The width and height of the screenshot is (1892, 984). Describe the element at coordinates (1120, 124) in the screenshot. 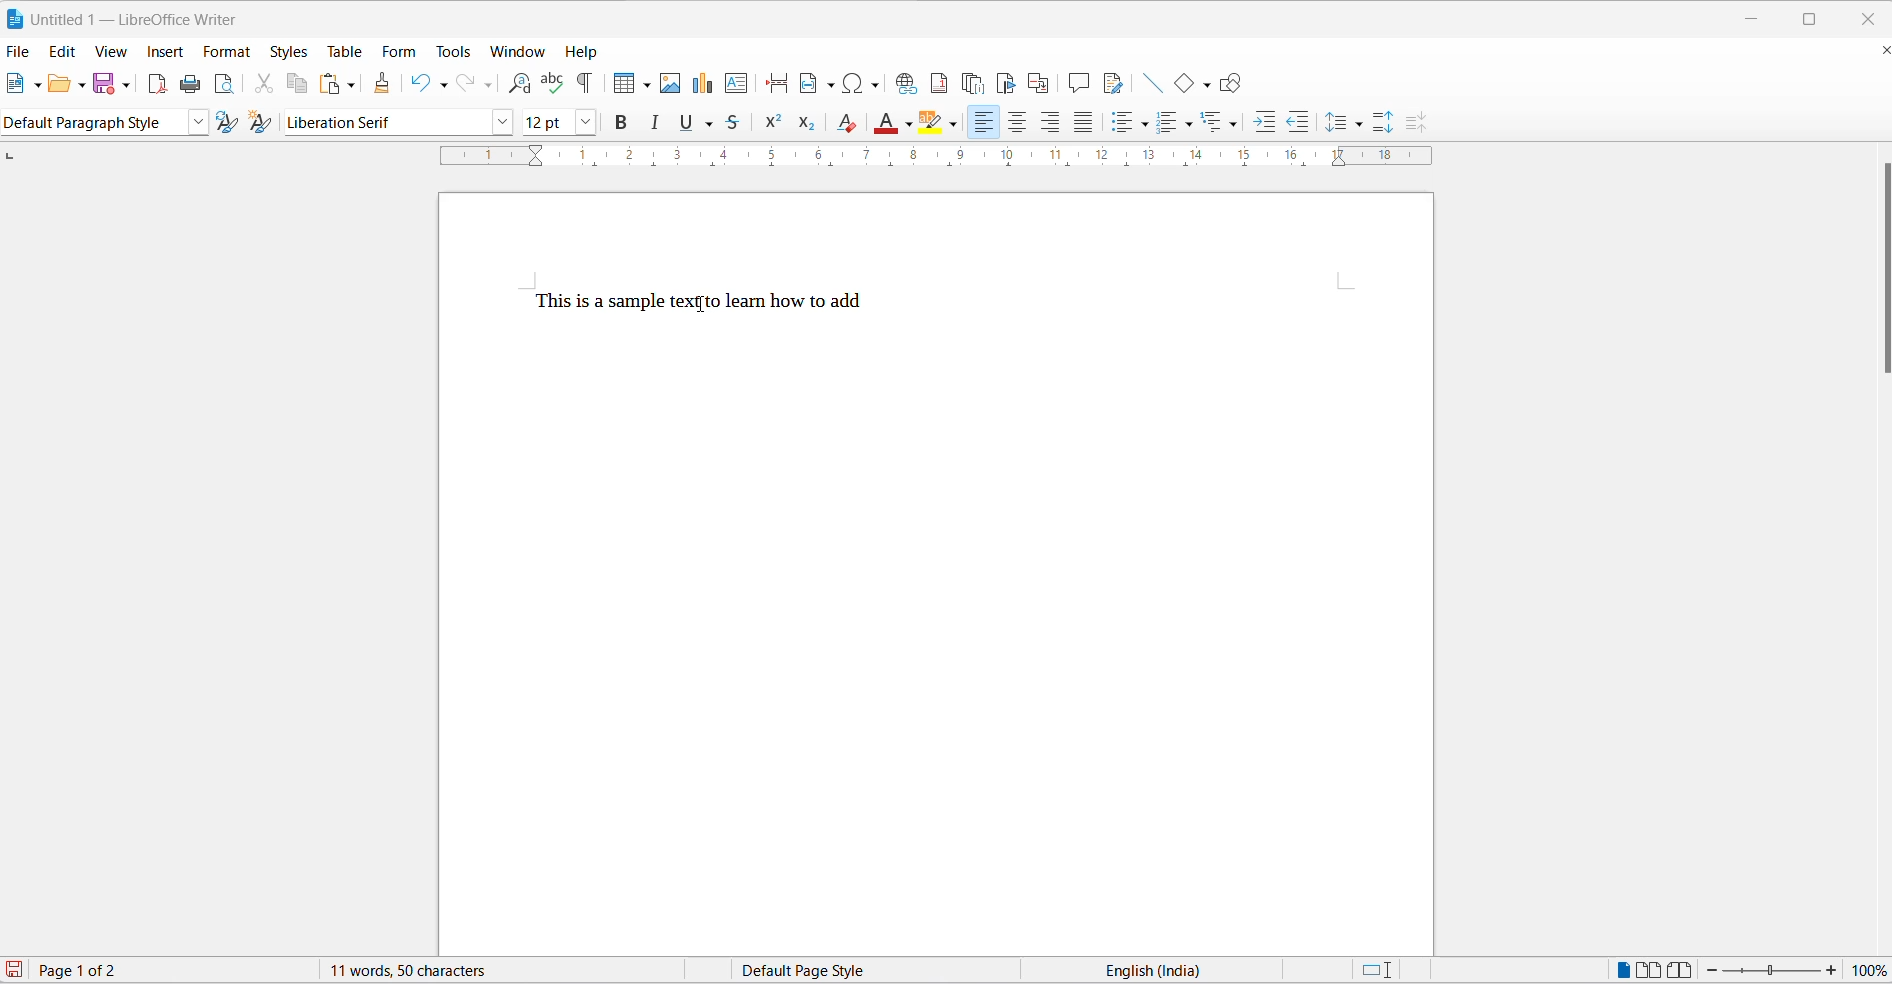

I see `toggle unordered list` at that location.